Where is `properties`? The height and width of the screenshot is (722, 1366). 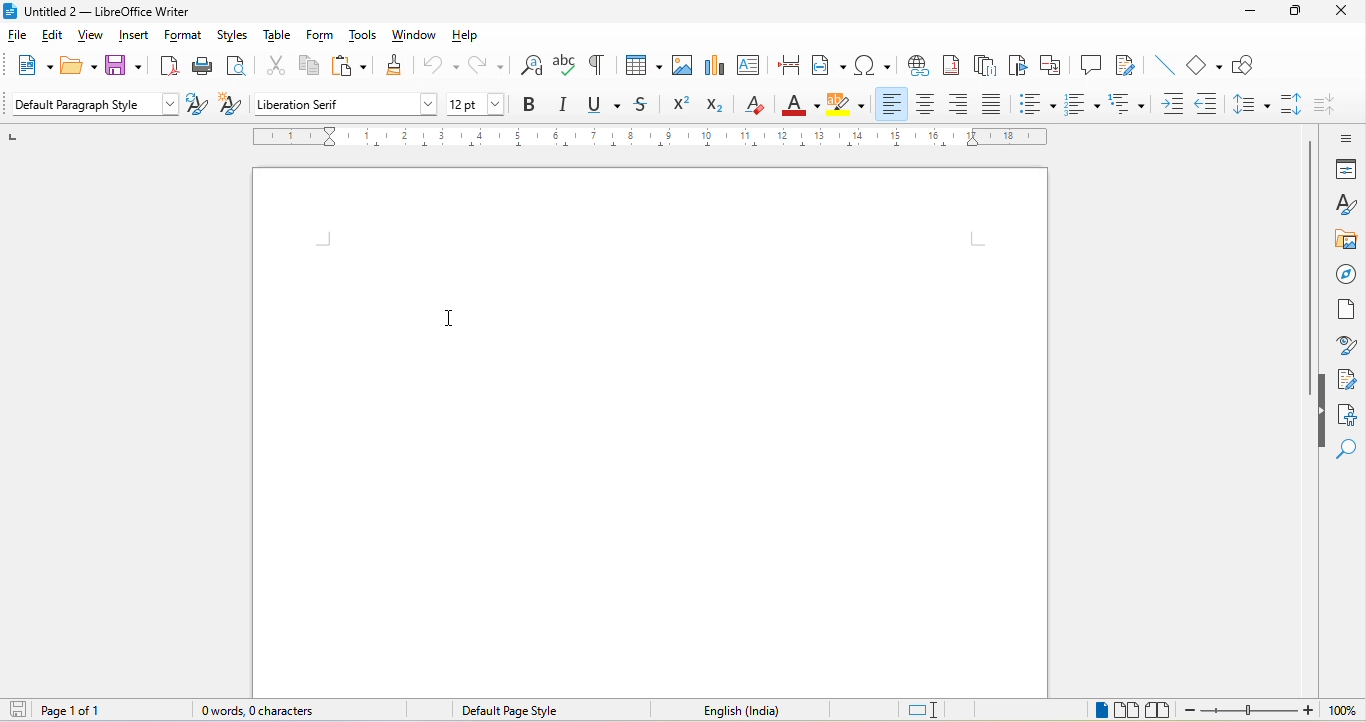 properties is located at coordinates (1343, 169).